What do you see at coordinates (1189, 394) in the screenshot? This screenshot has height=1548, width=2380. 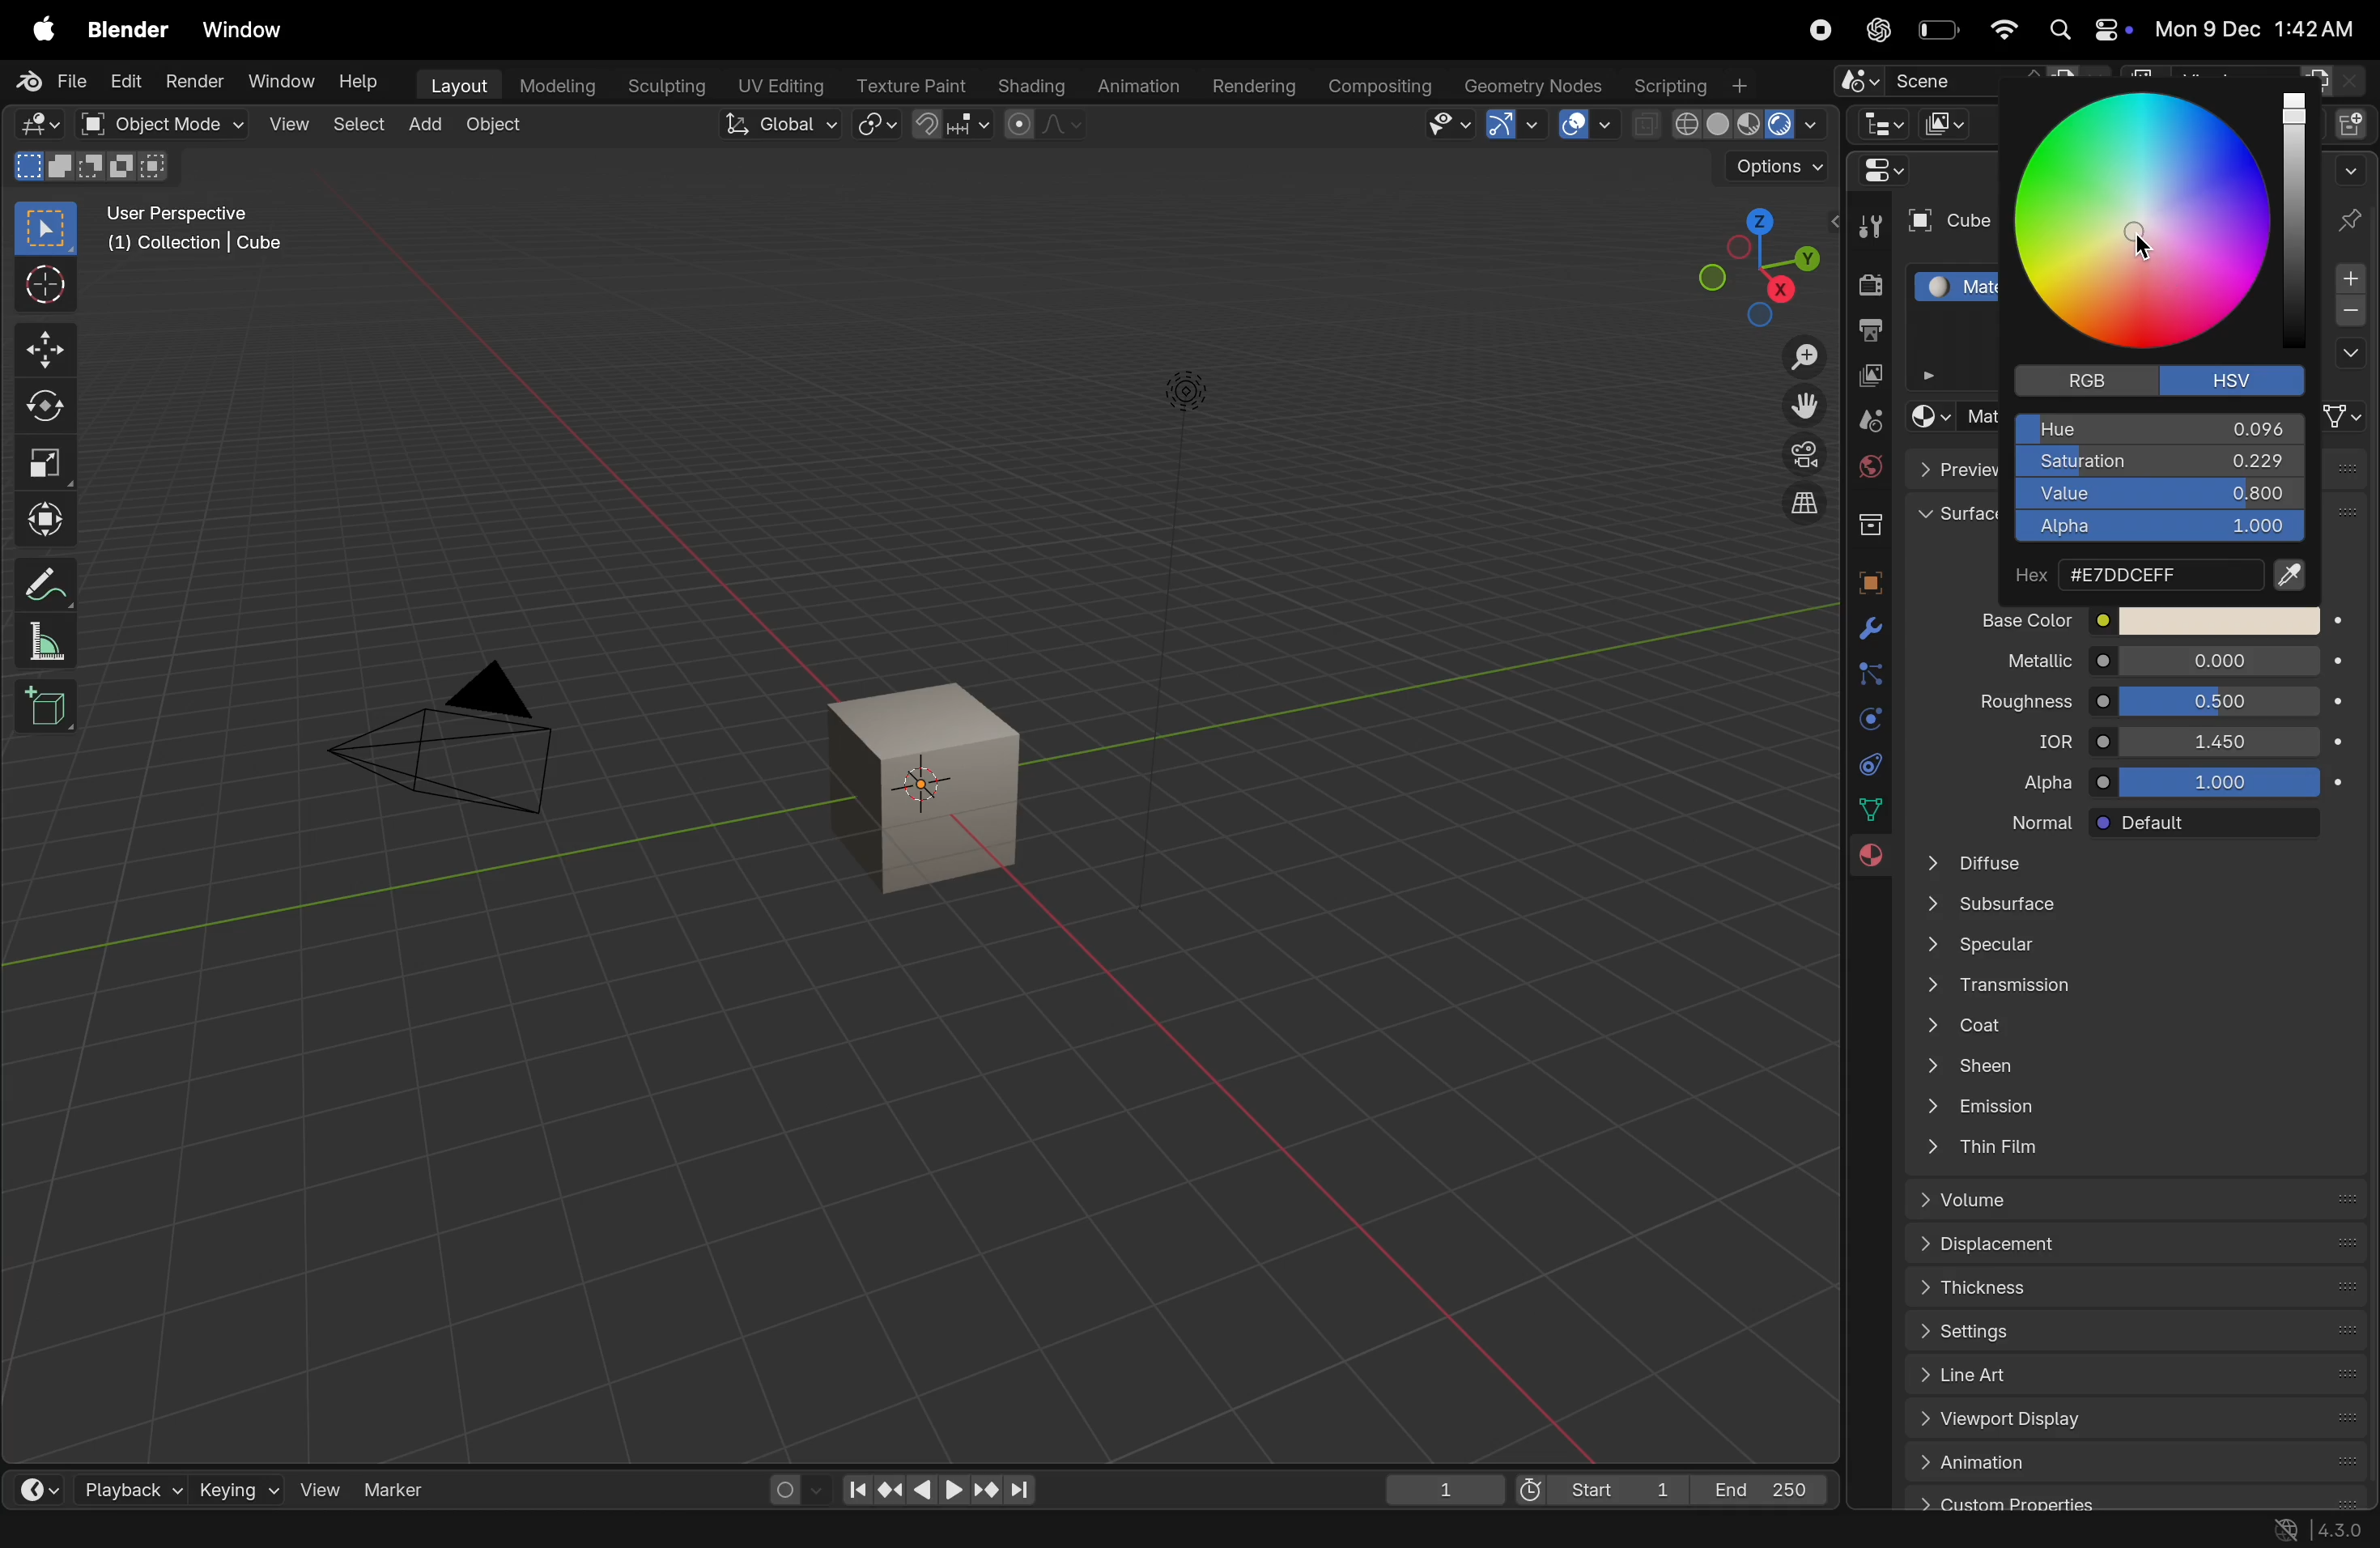 I see `Lights` at bounding box center [1189, 394].